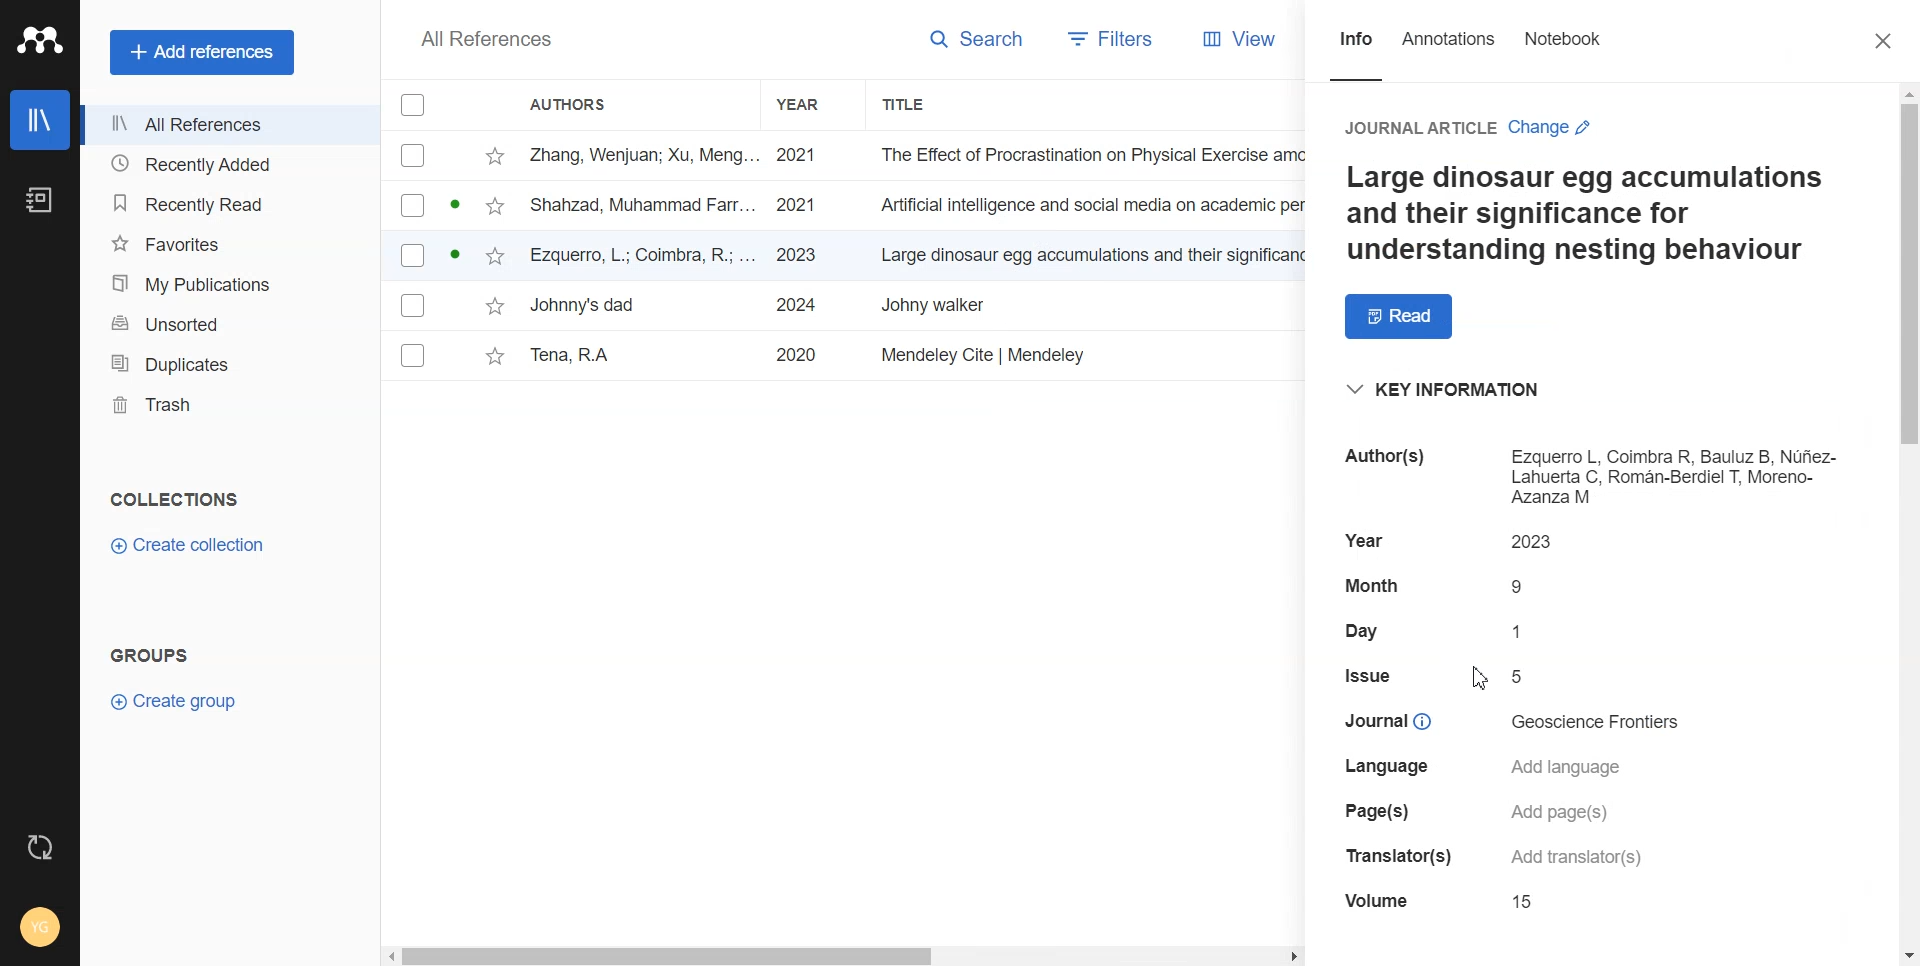 This screenshot has width=1920, height=966. Describe the element at coordinates (227, 244) in the screenshot. I see `Favorites` at that location.